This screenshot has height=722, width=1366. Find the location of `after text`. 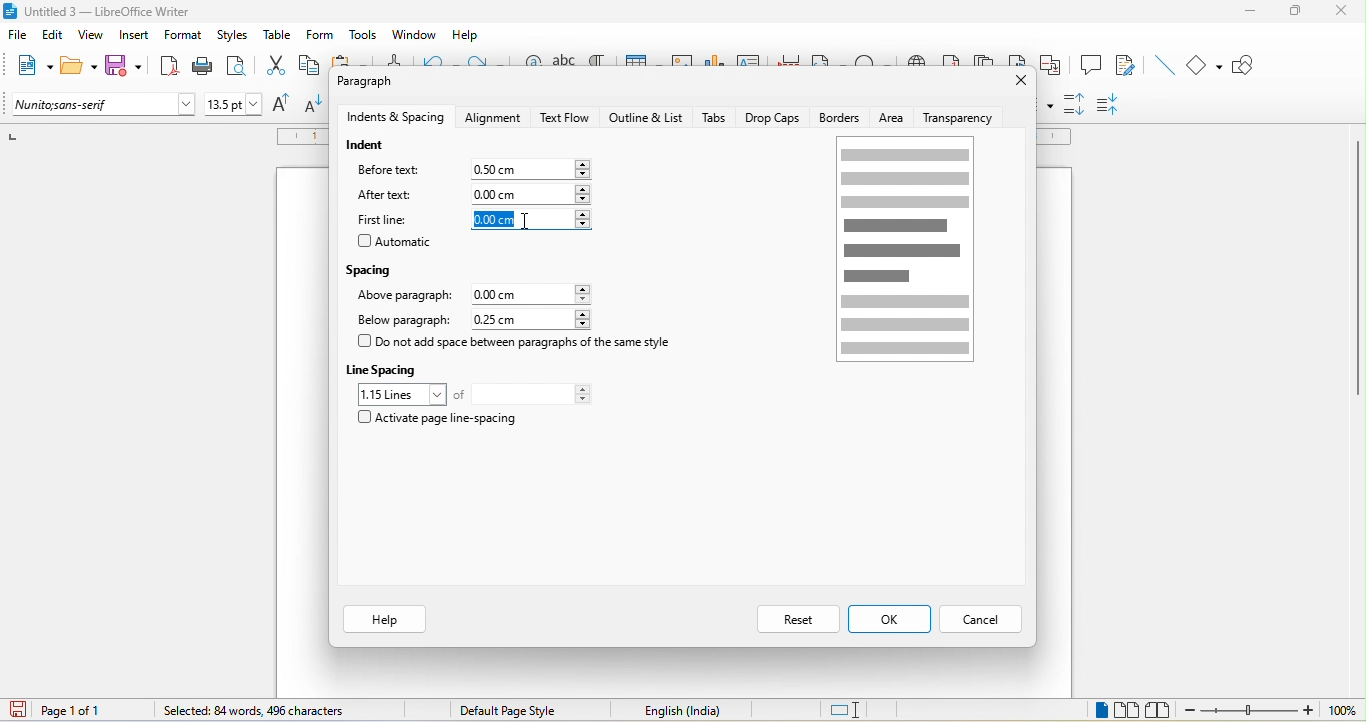

after text is located at coordinates (384, 194).